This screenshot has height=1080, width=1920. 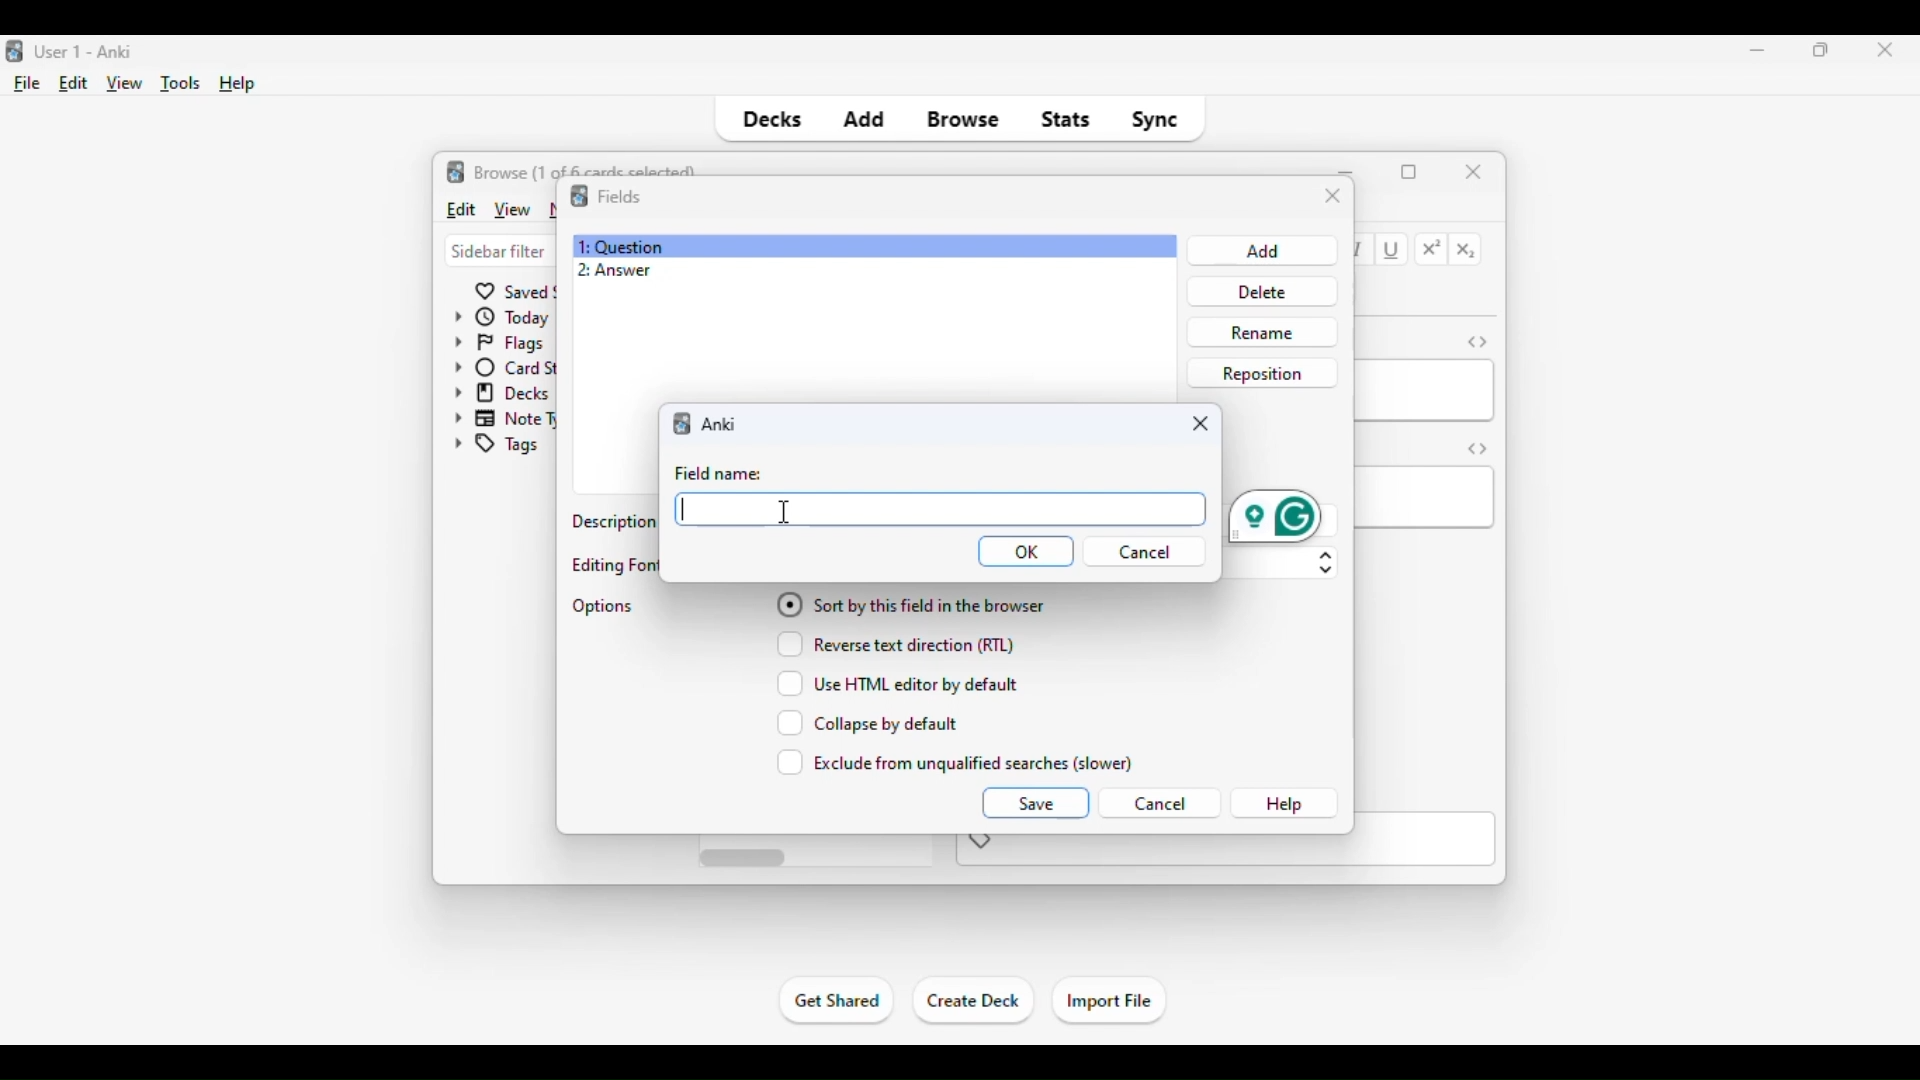 I want to click on help, so click(x=238, y=84).